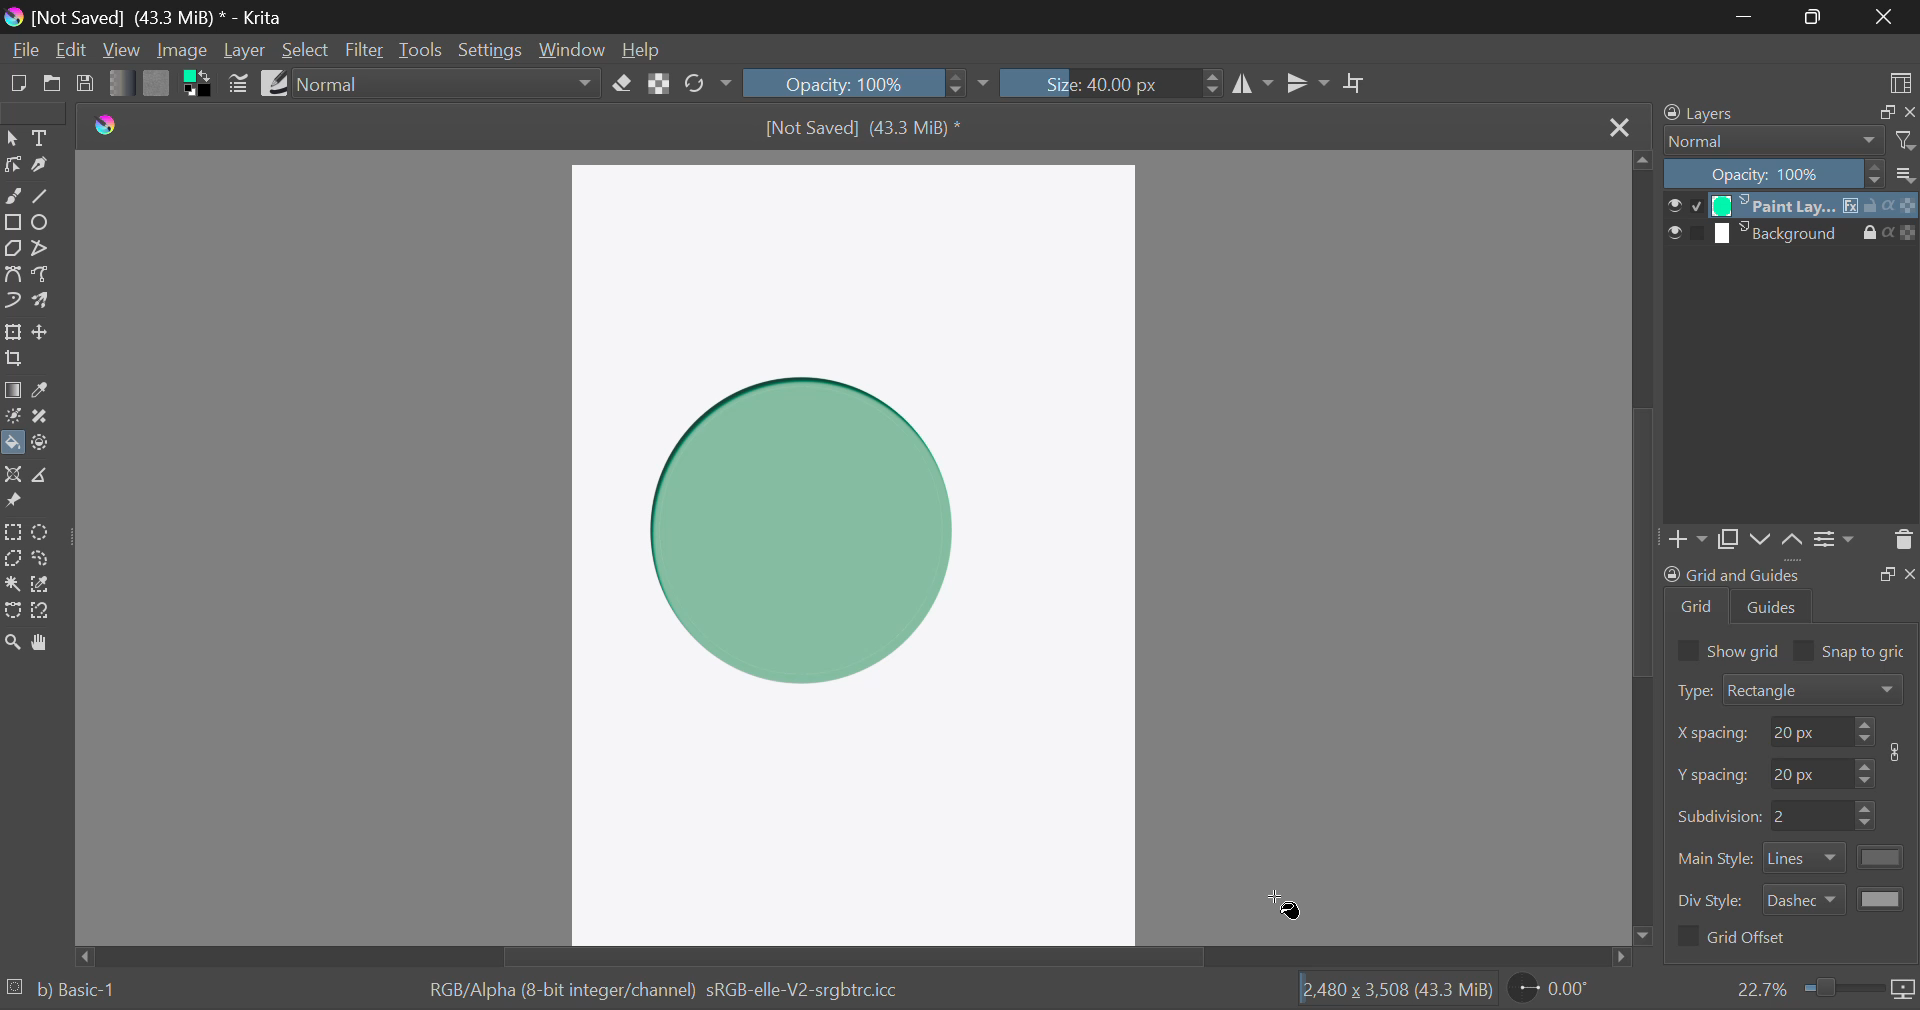  Describe the element at coordinates (146, 17) in the screenshot. I see `Window Title` at that location.